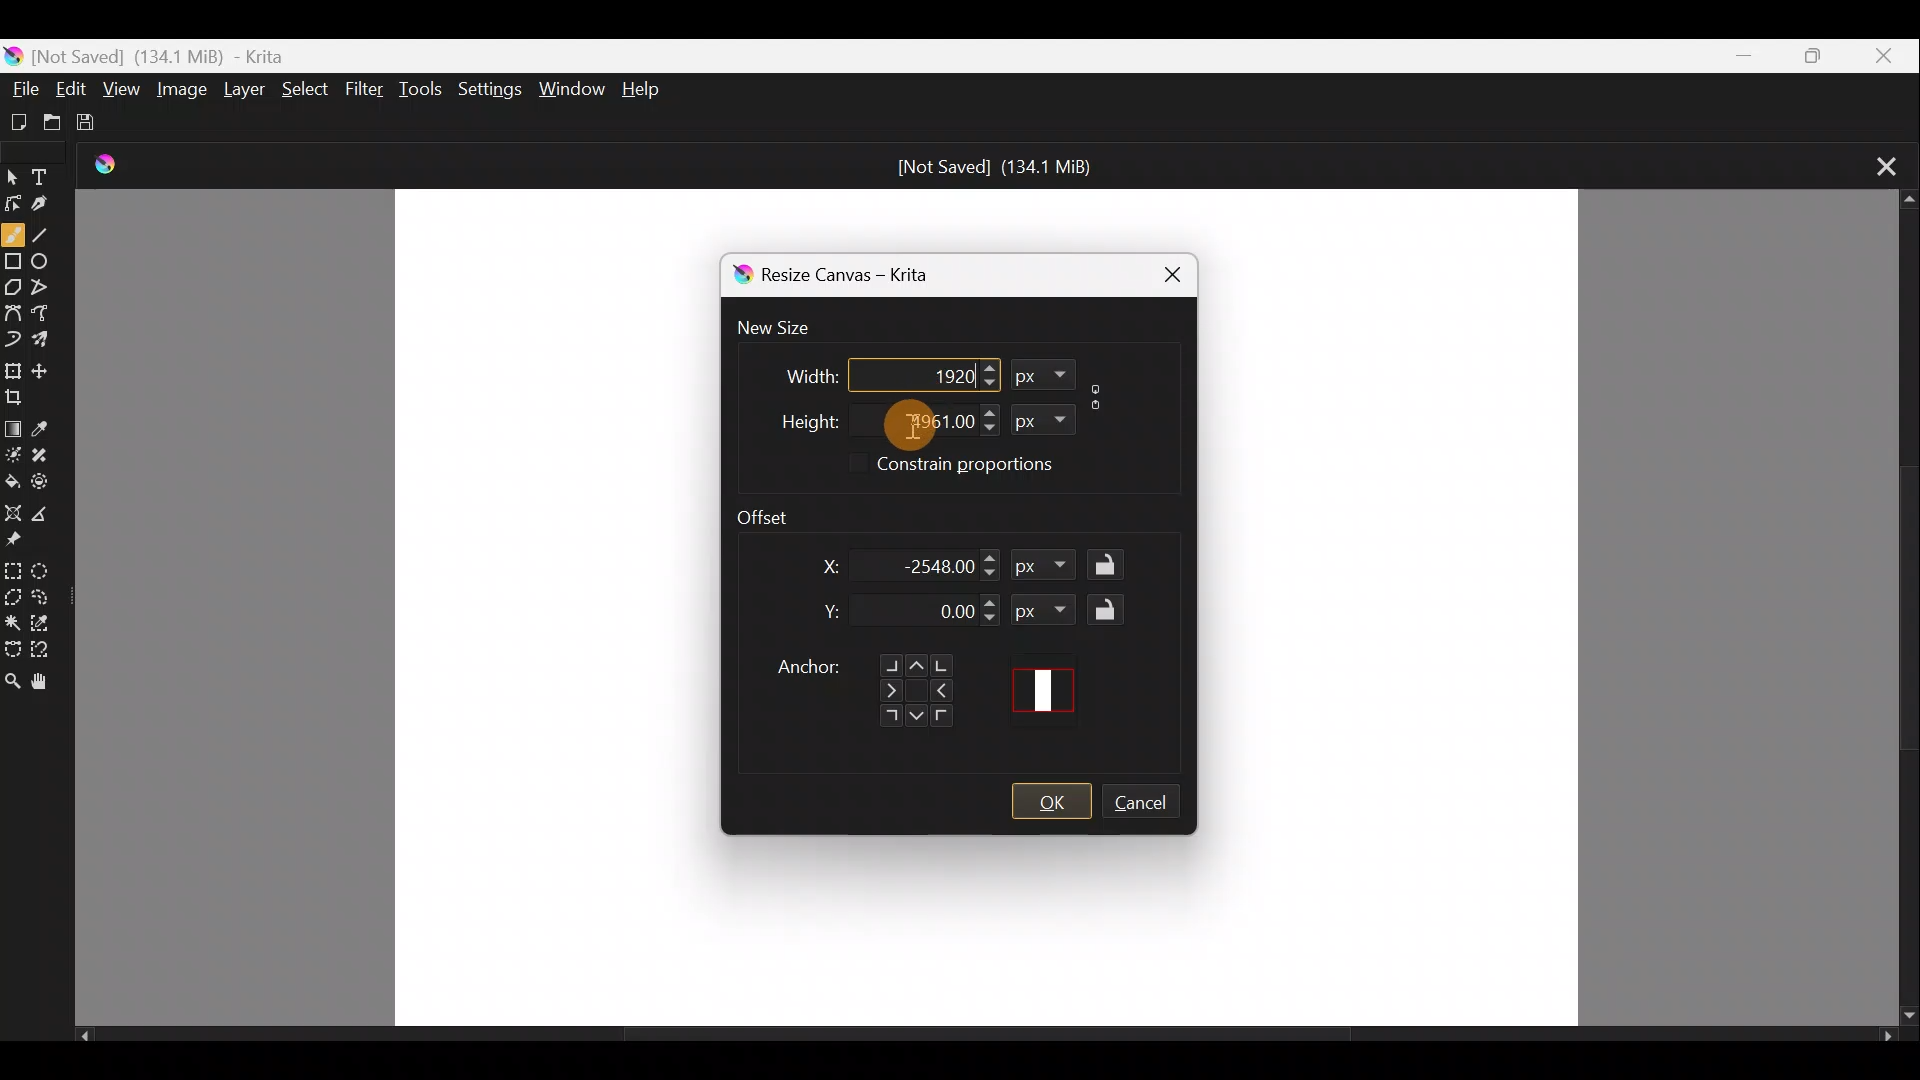  Describe the element at coordinates (487, 89) in the screenshot. I see `Settings` at that location.